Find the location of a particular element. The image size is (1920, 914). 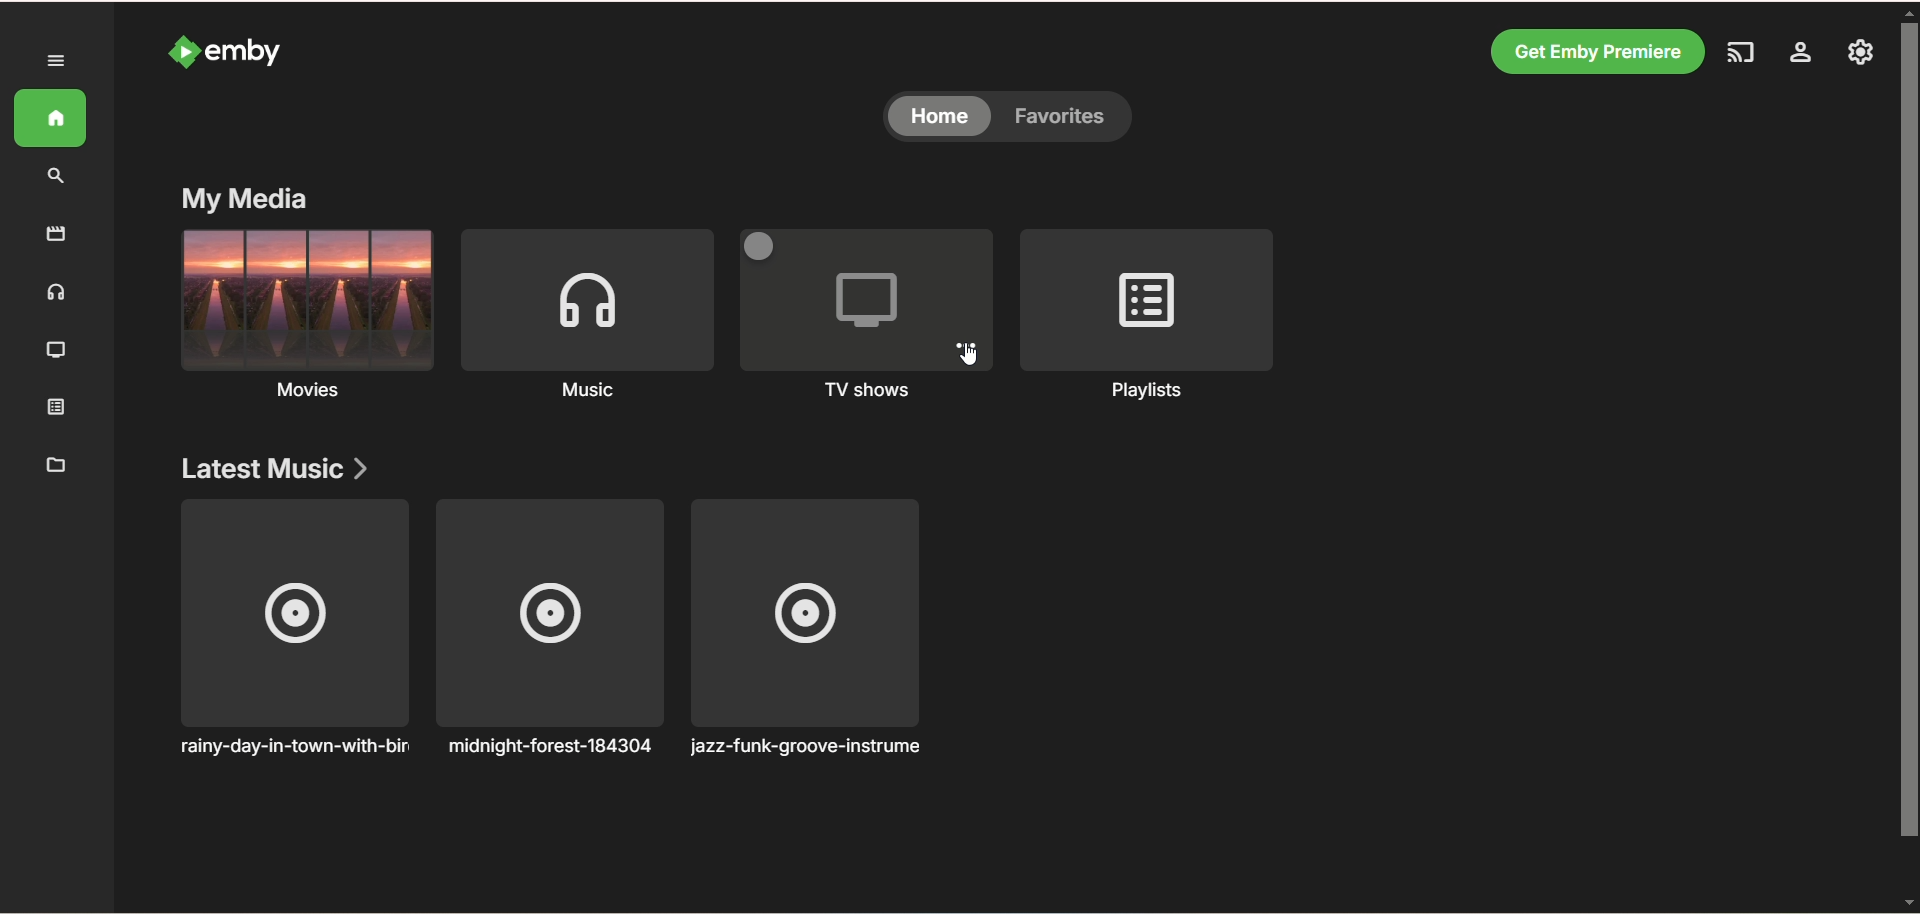

home is located at coordinates (52, 119).